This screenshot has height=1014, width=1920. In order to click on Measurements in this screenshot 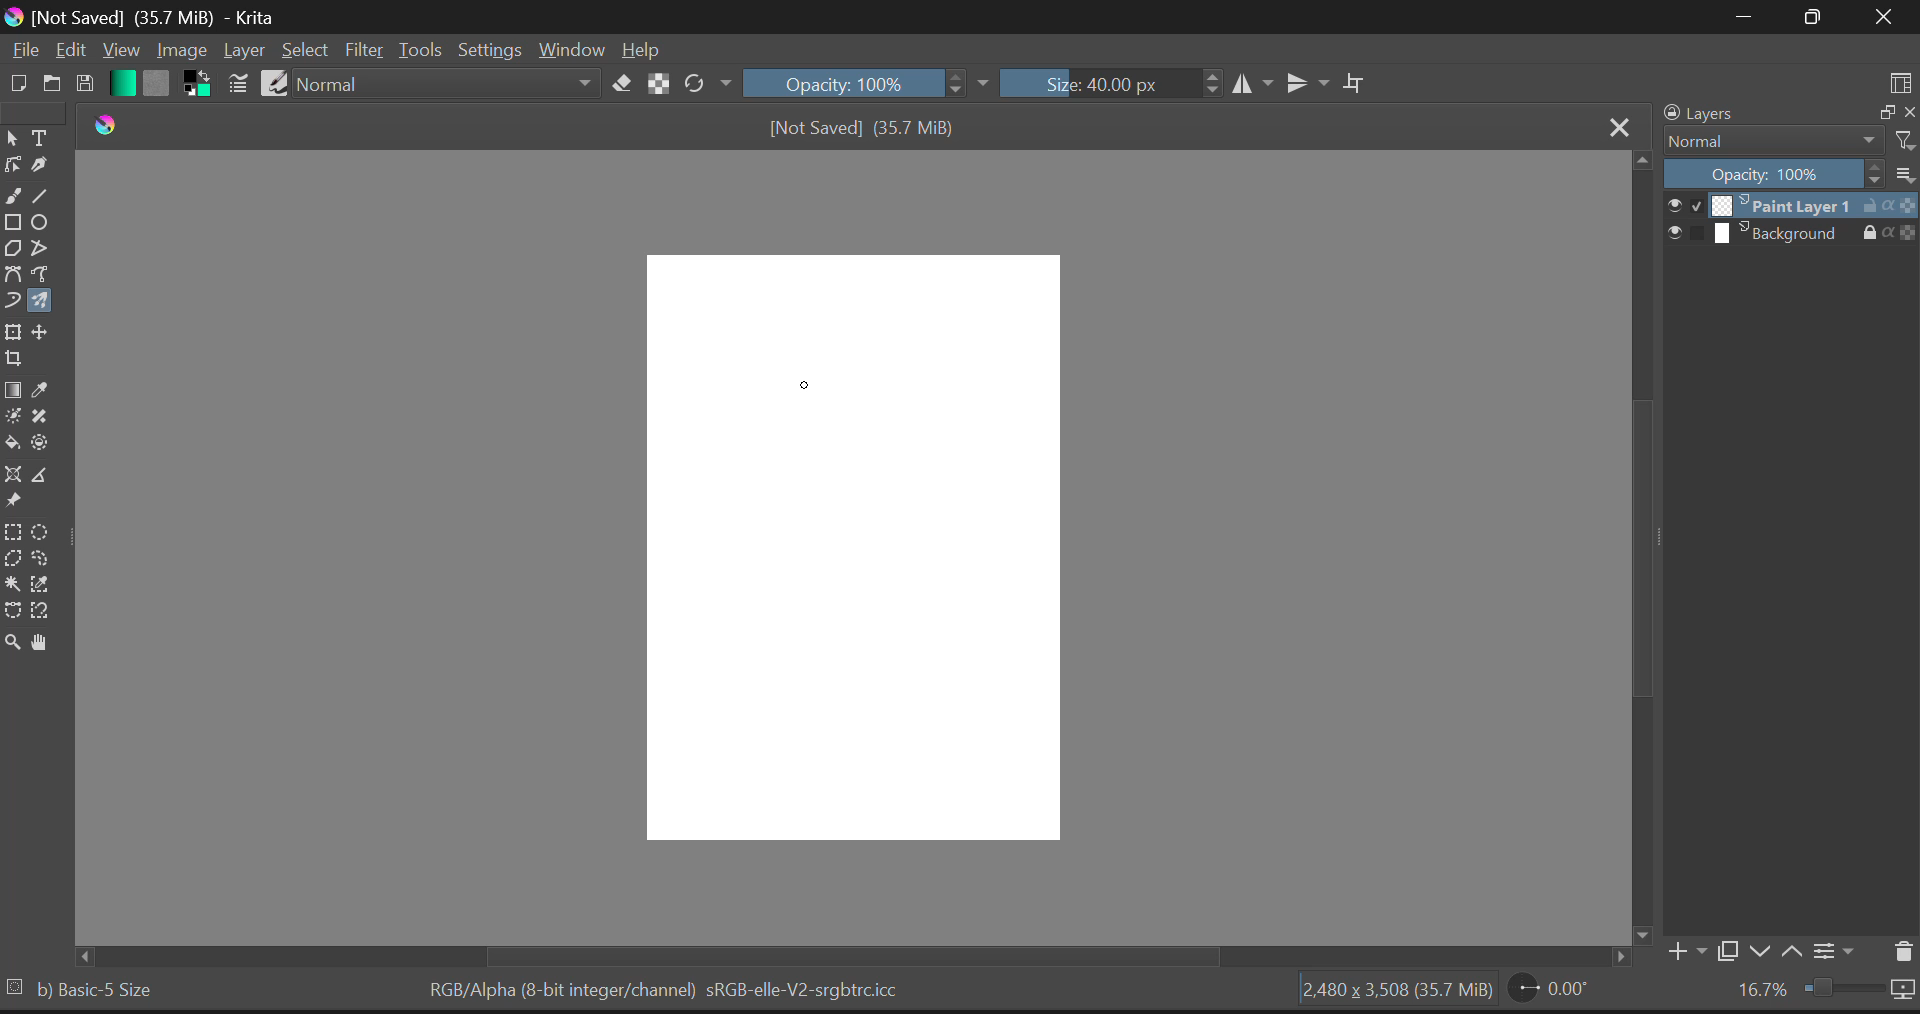, I will do `click(48, 479)`.